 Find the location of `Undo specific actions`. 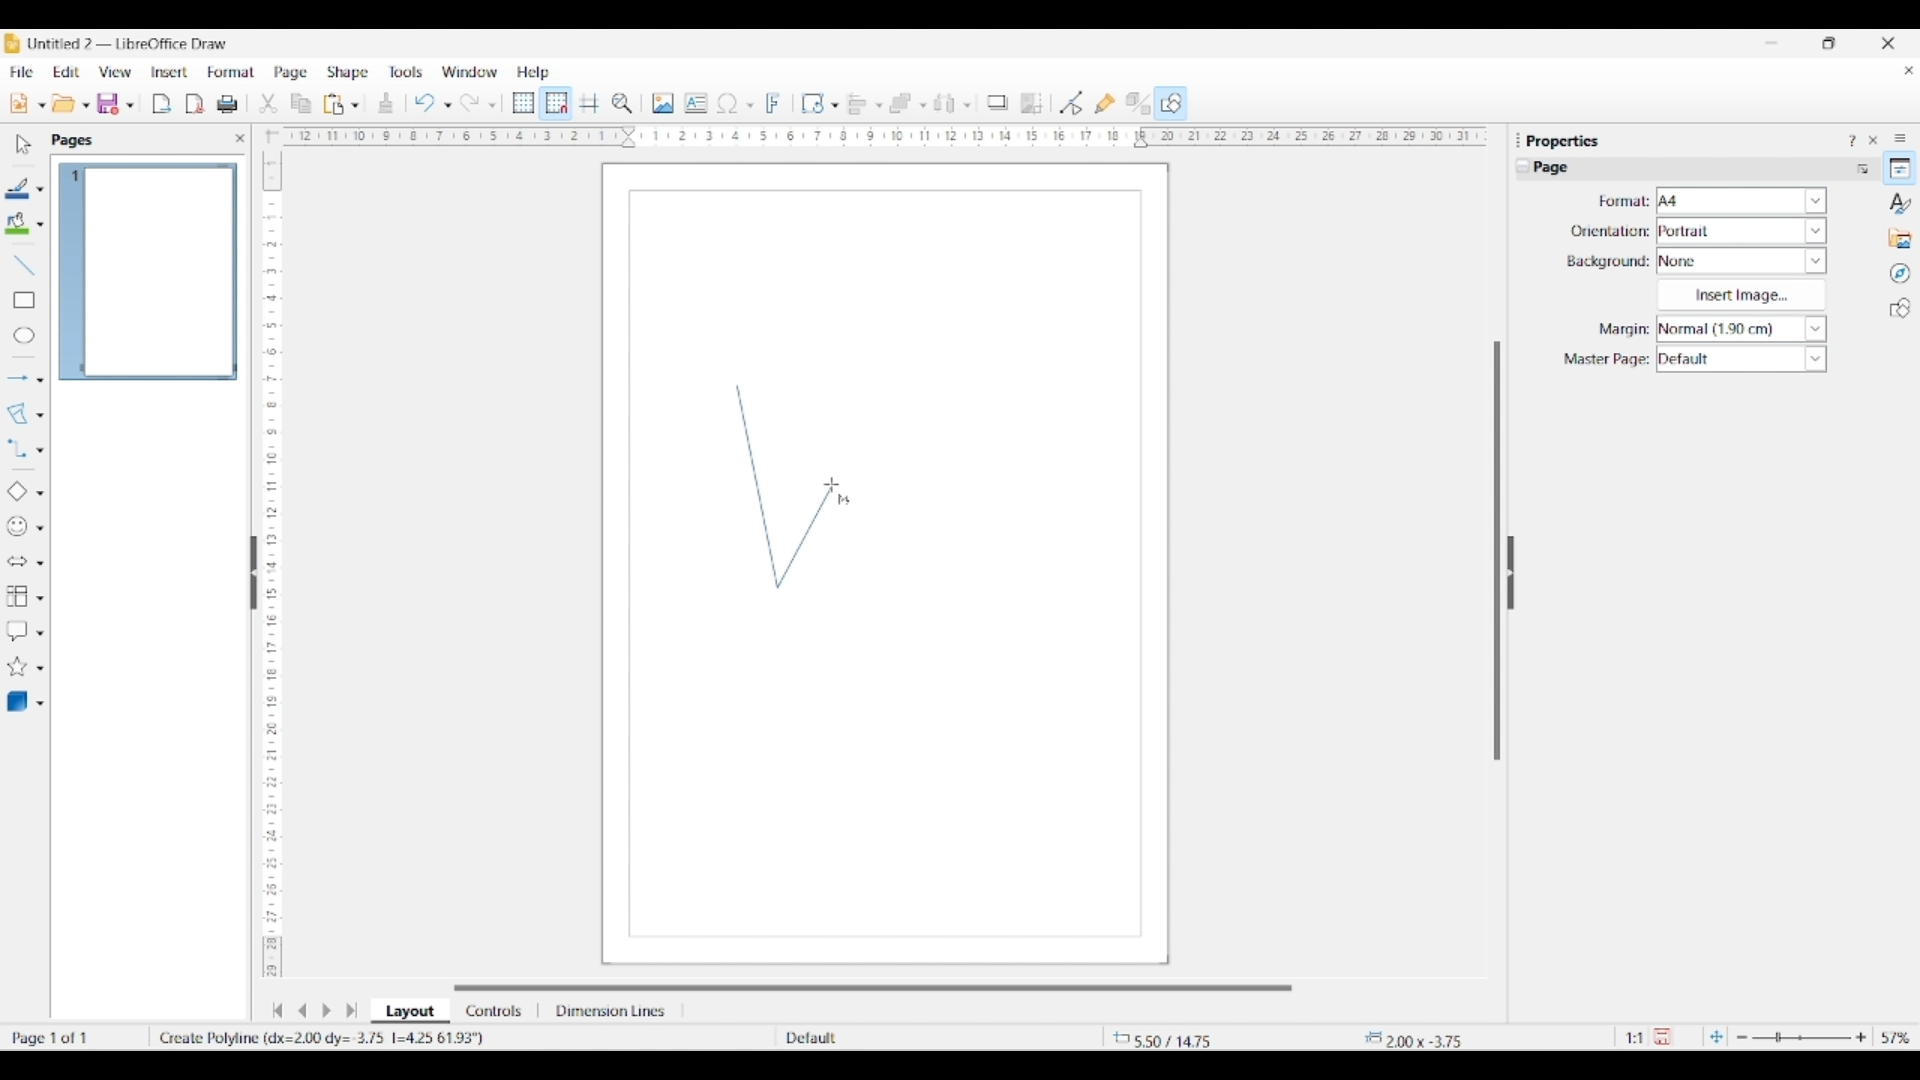

Undo specific actions is located at coordinates (447, 105).